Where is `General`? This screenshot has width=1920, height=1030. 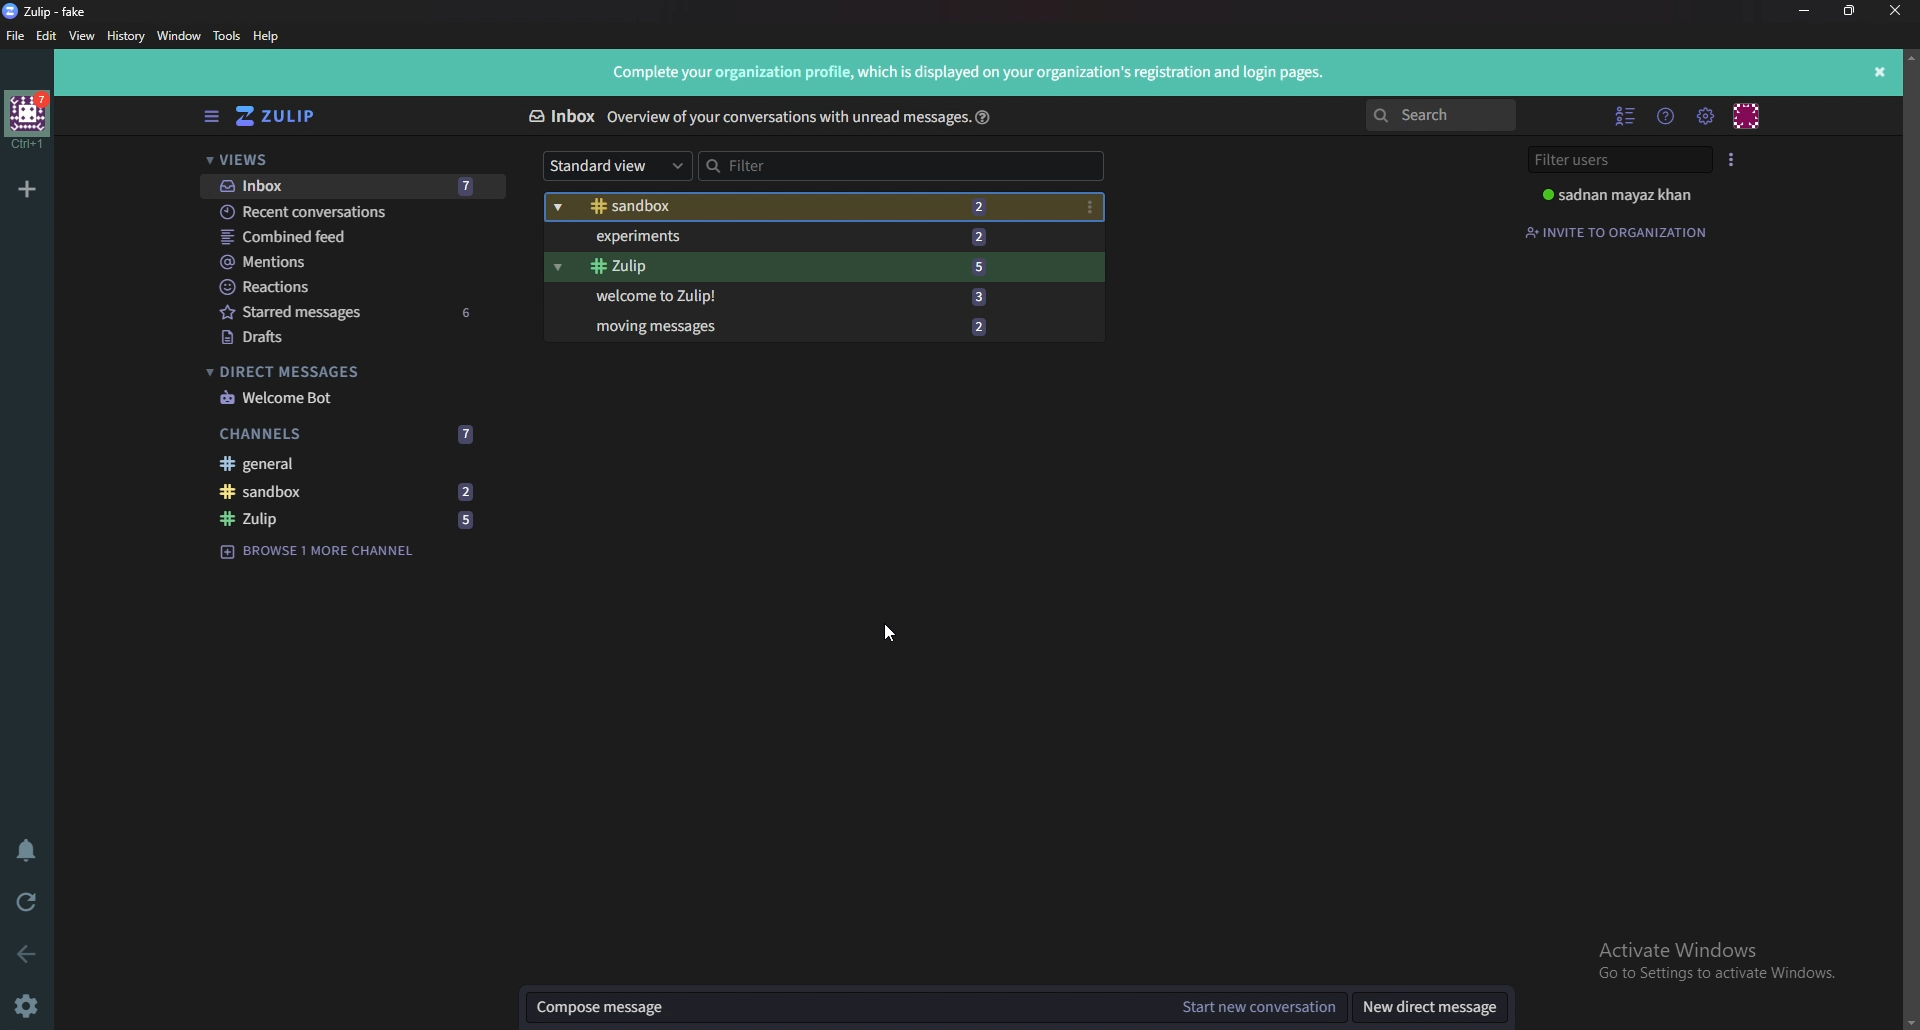 General is located at coordinates (344, 465).